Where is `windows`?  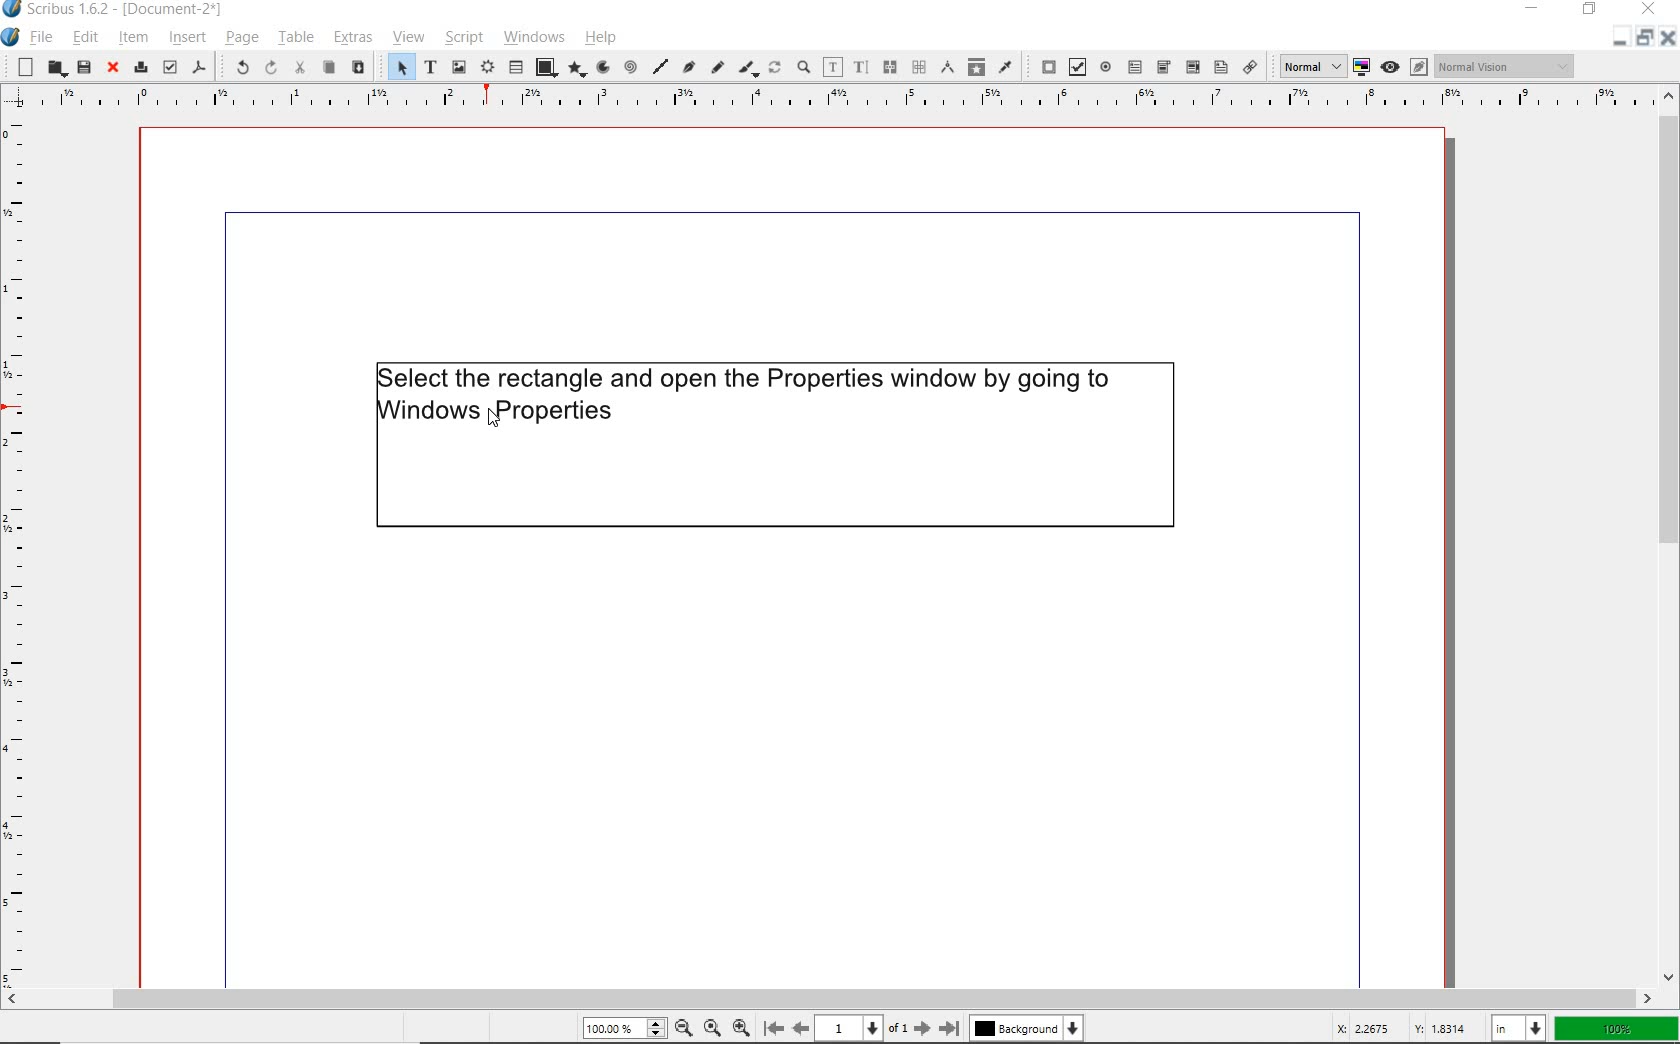
windows is located at coordinates (534, 37).